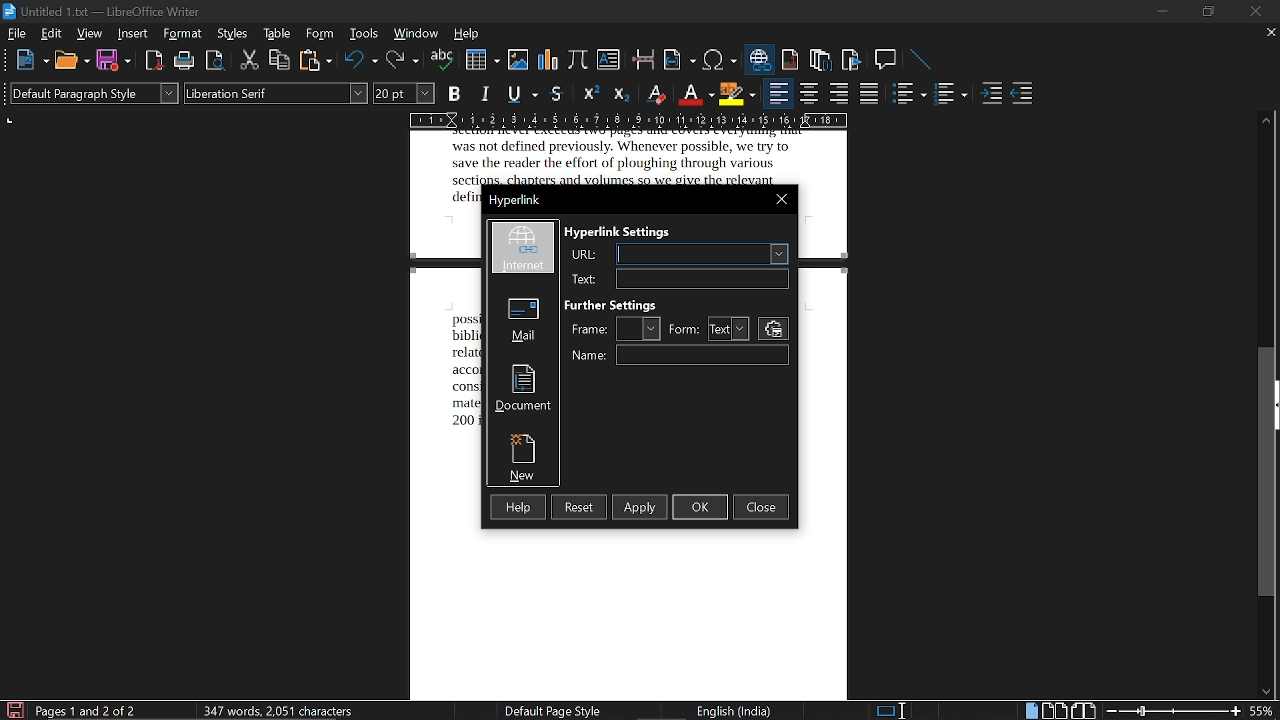  What do you see at coordinates (1206, 12) in the screenshot?
I see `restore down` at bounding box center [1206, 12].